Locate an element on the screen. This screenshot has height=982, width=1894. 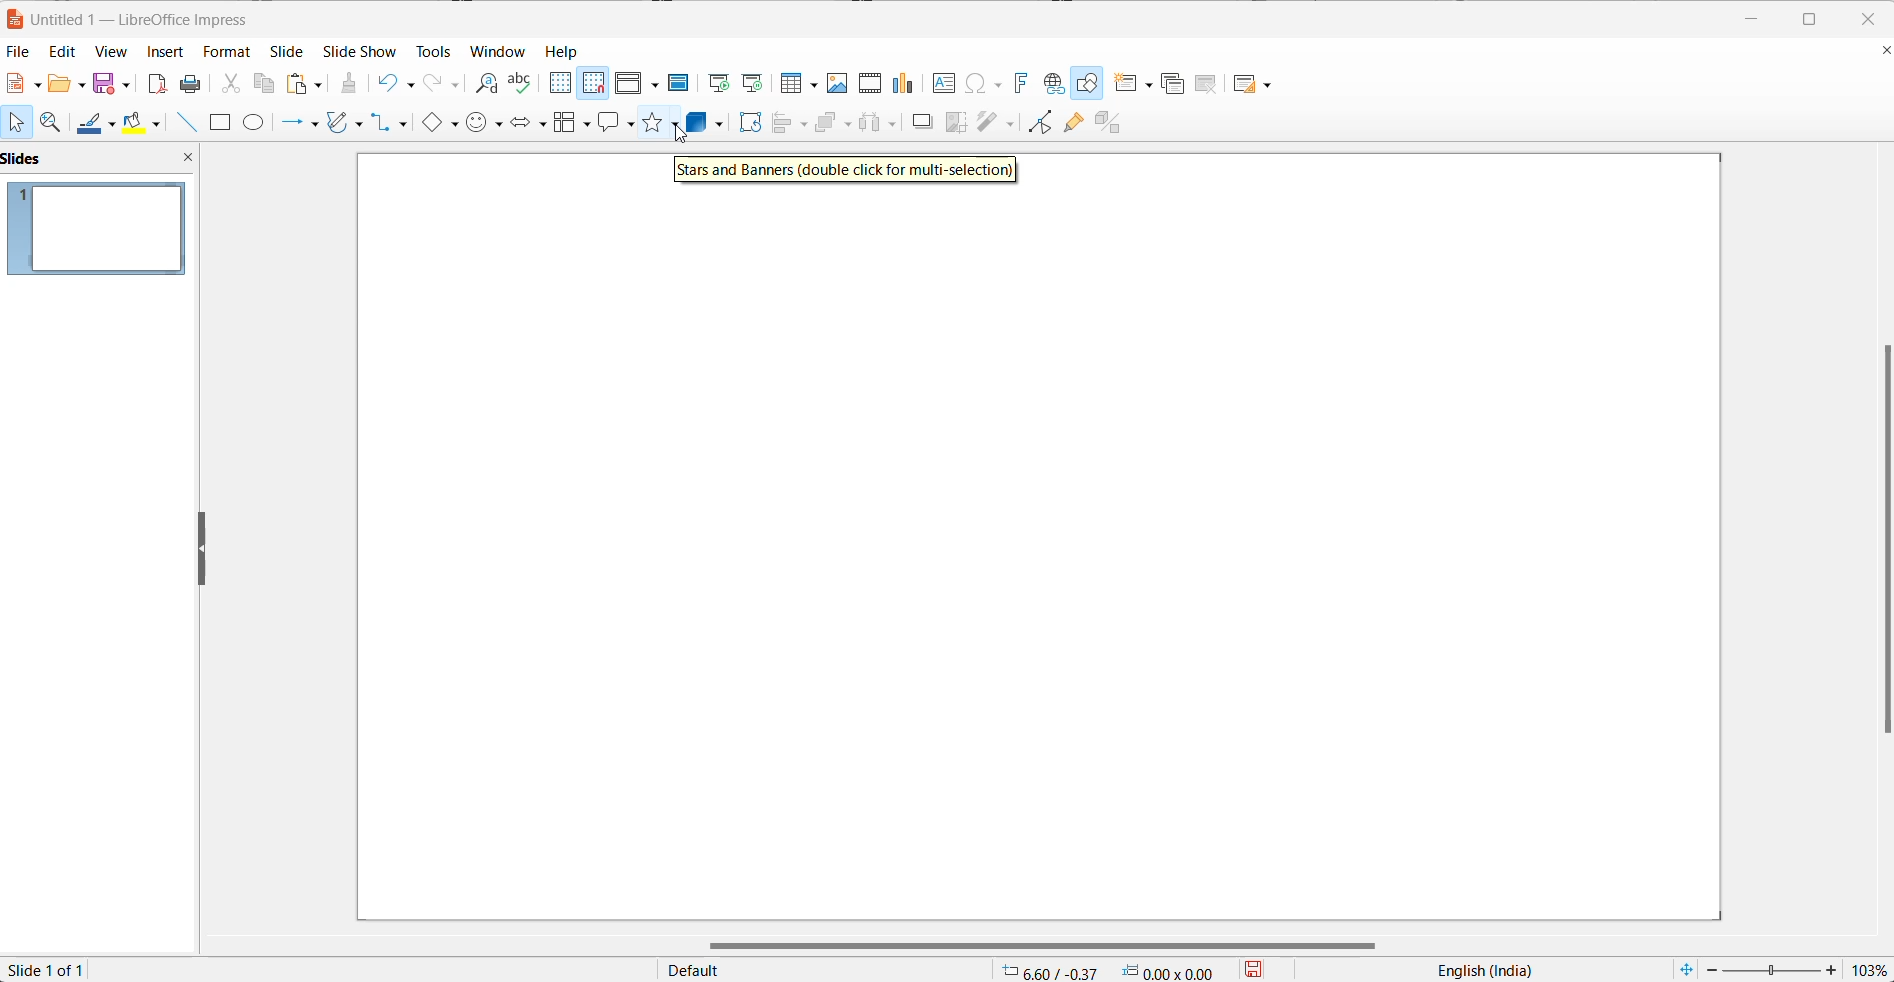
maximize is located at coordinates (1813, 20).